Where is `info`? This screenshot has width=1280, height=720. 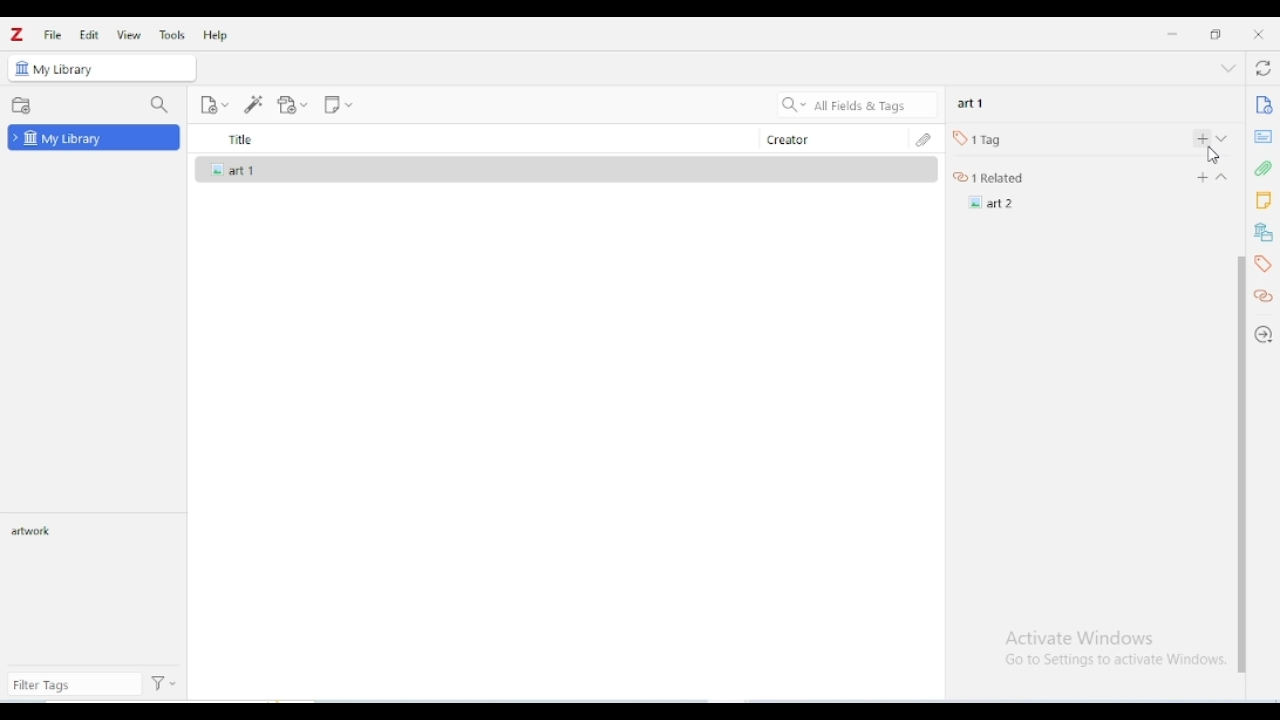
info is located at coordinates (1263, 104).